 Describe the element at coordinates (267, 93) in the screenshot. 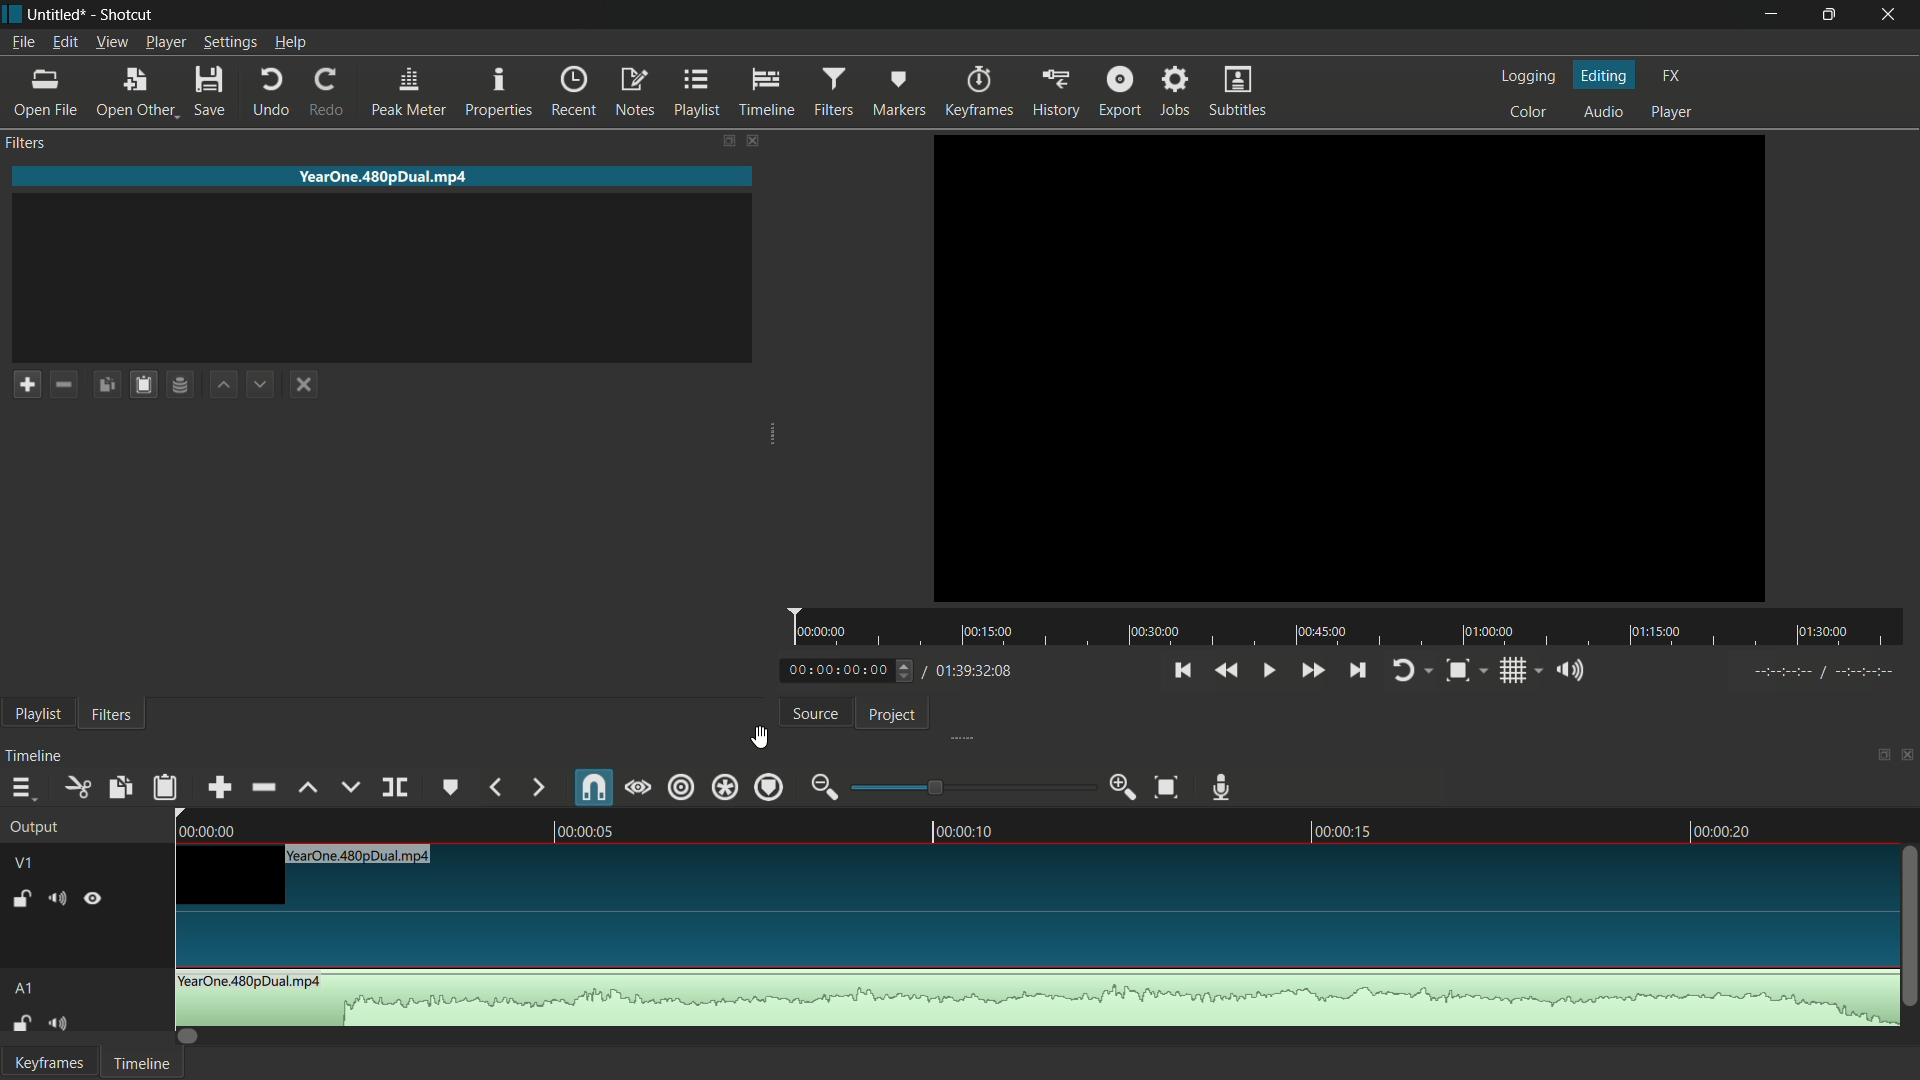

I see `undo` at that location.